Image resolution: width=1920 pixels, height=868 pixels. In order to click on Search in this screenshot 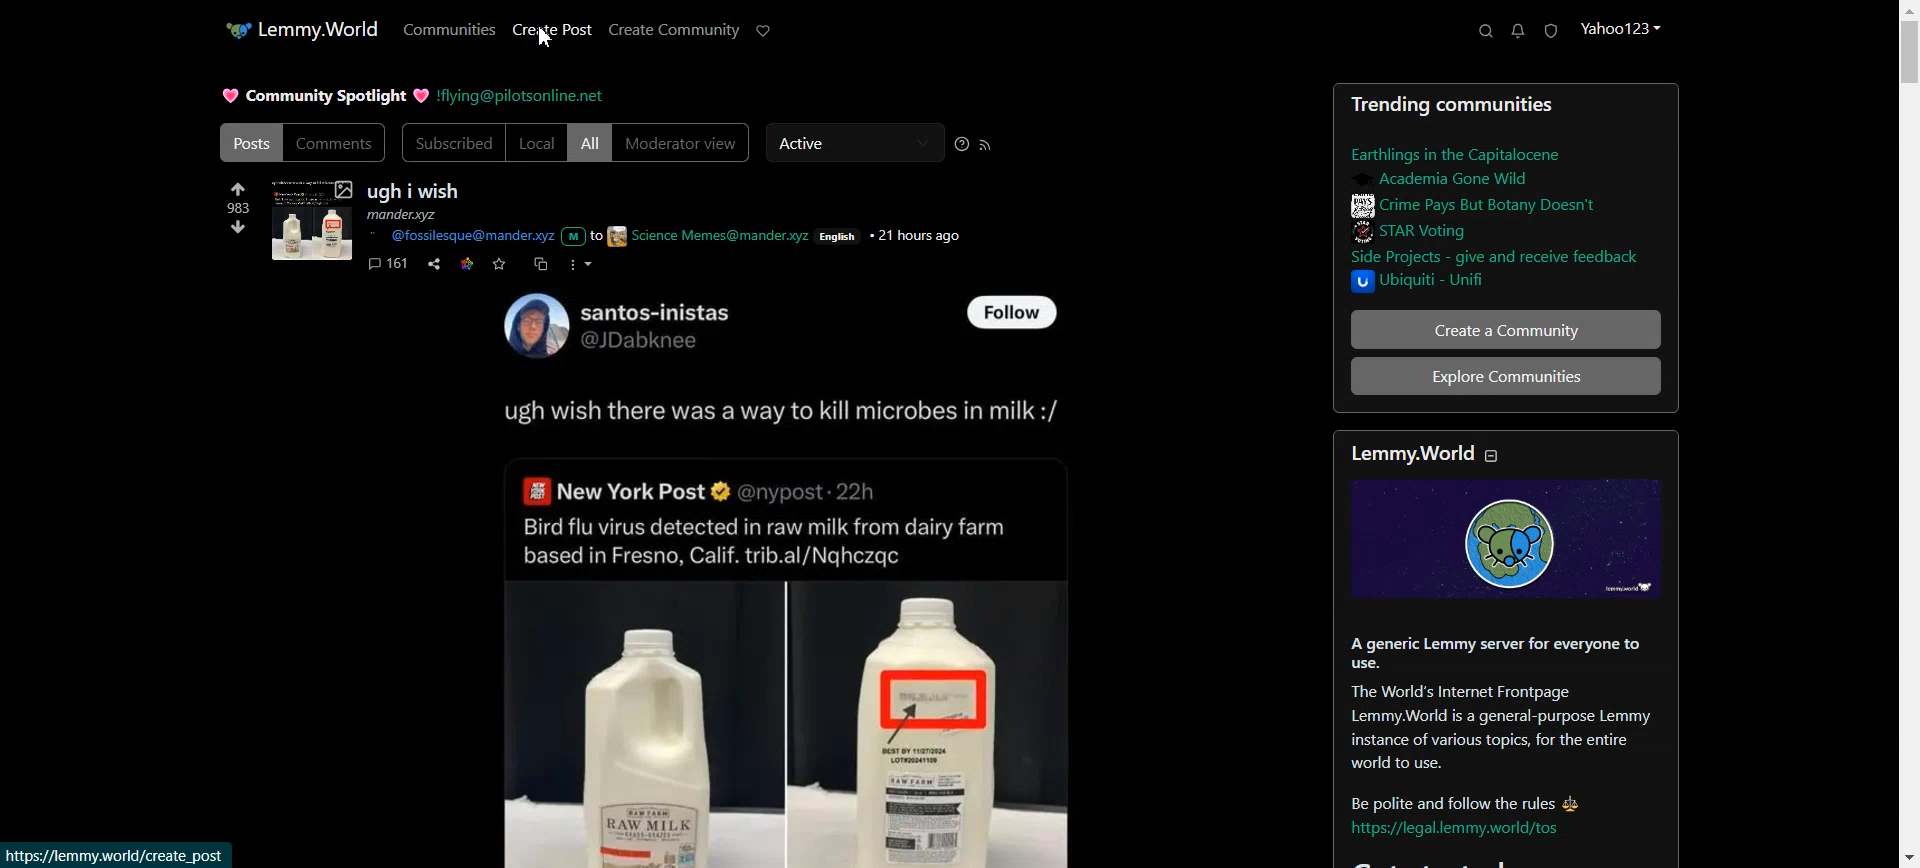, I will do `click(1487, 31)`.